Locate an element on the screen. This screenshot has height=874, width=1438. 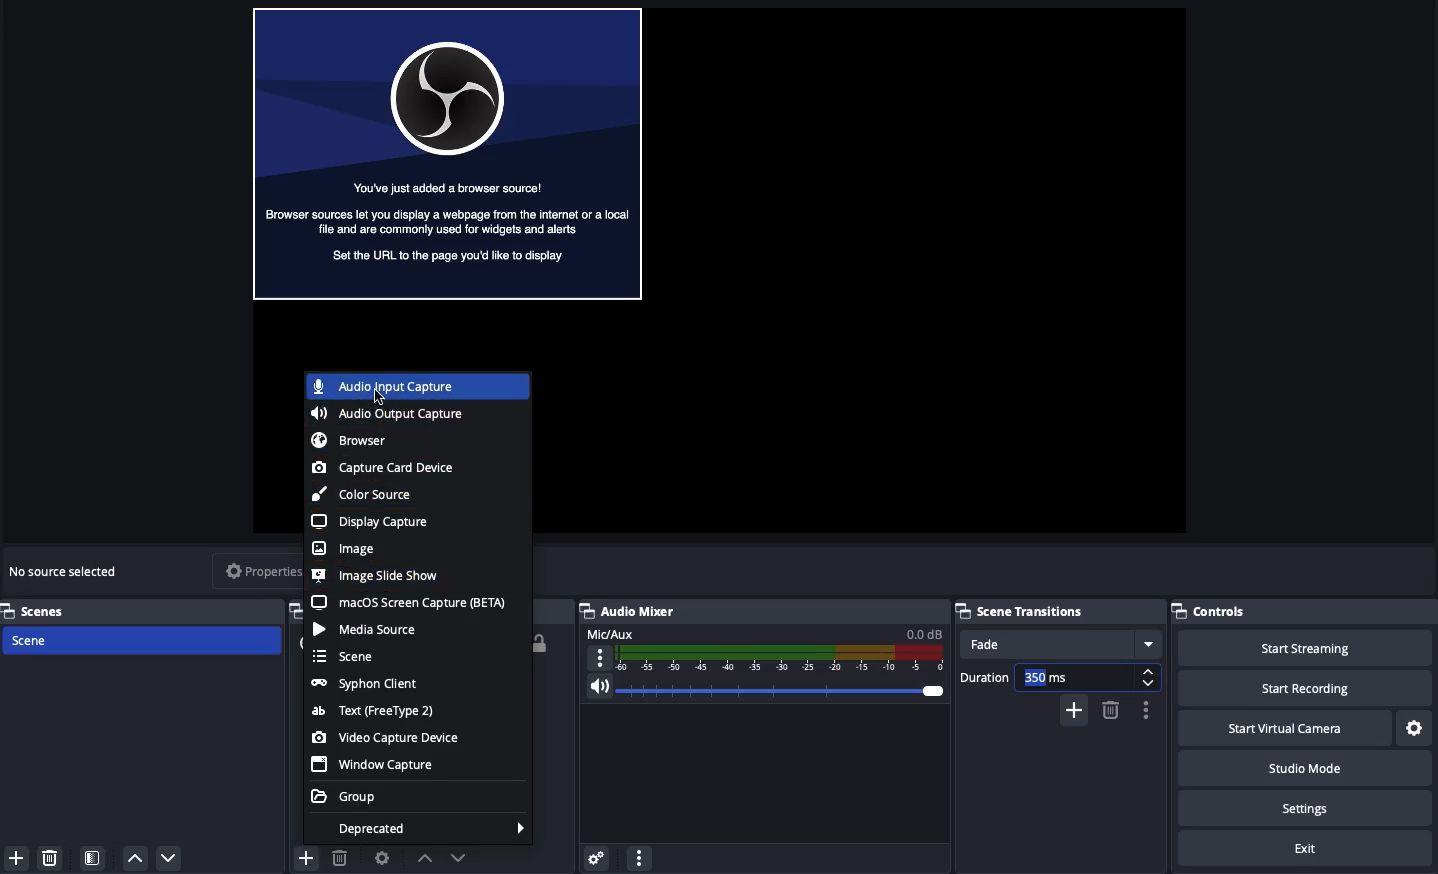
Settings is located at coordinates (593, 857).